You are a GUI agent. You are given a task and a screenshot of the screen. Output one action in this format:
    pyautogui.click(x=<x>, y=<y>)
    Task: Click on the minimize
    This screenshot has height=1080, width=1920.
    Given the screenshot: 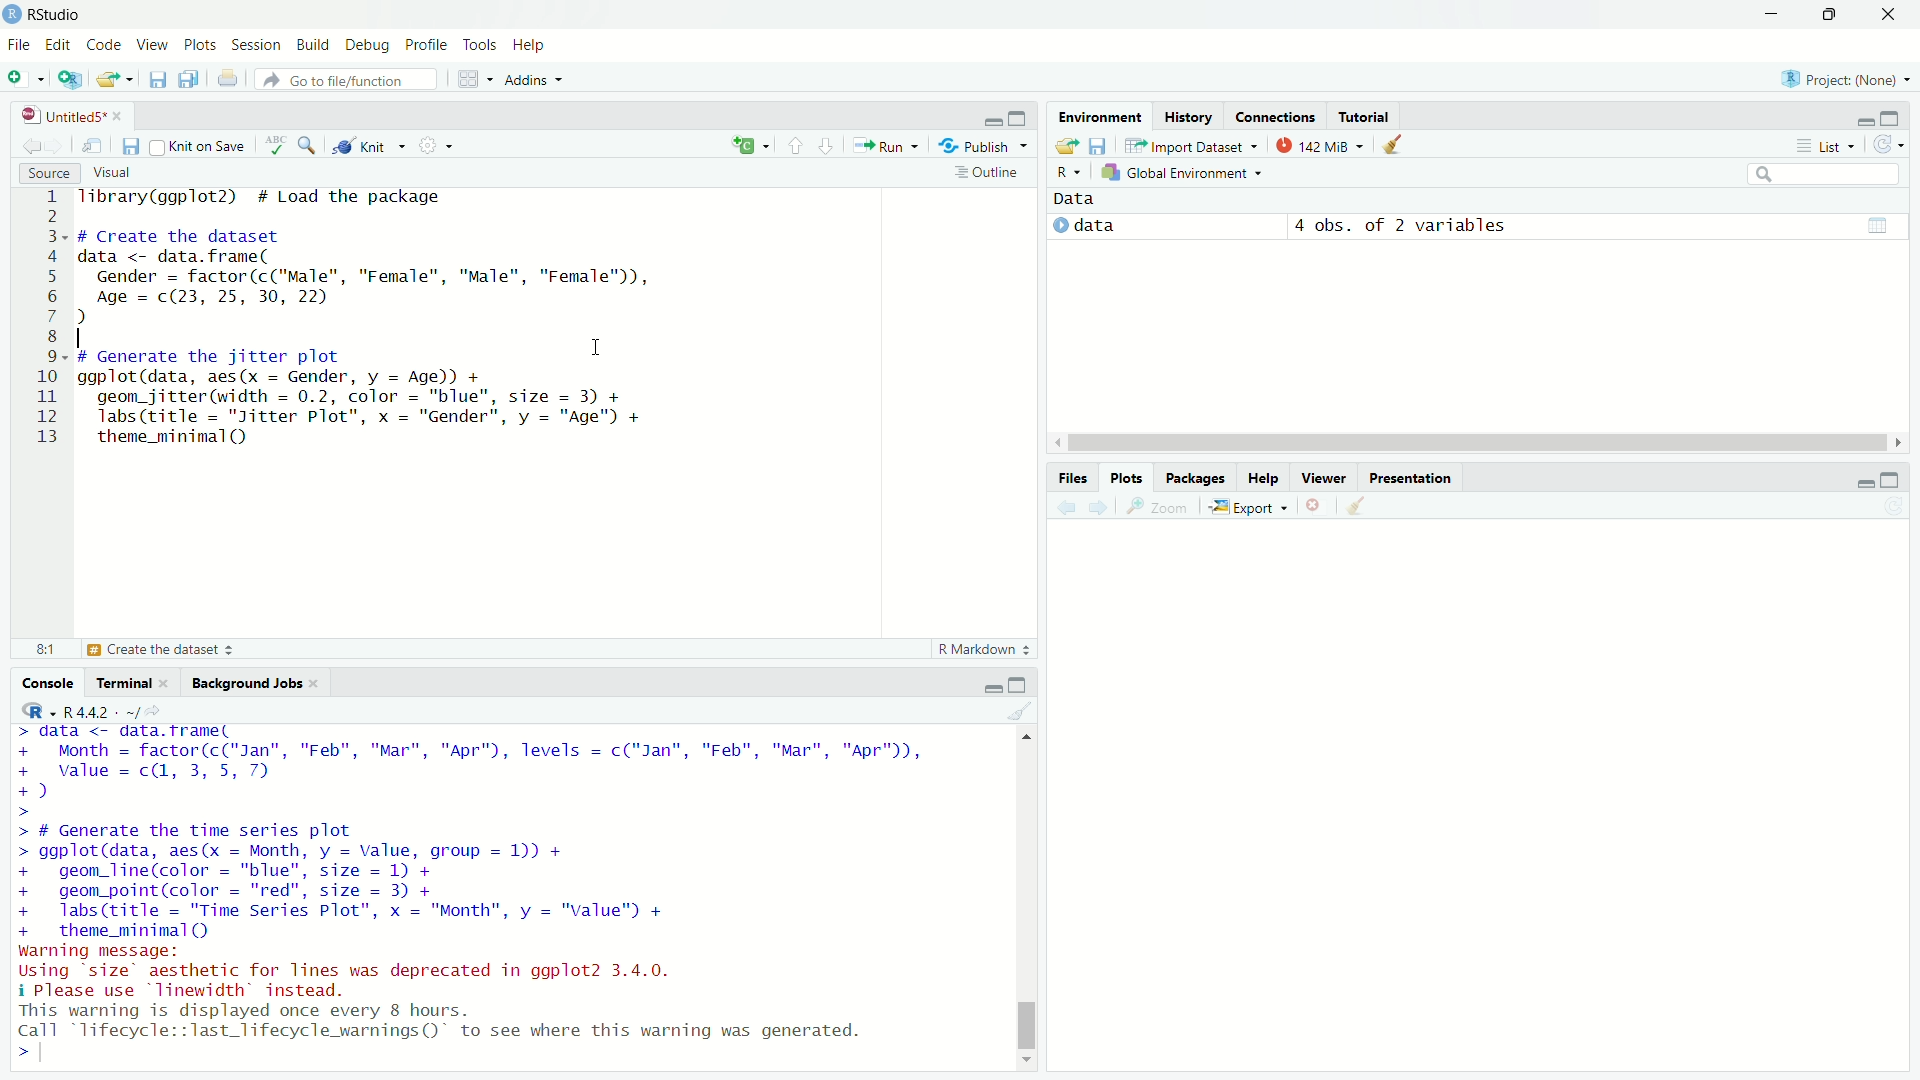 What is the action you would take?
    pyautogui.click(x=990, y=686)
    